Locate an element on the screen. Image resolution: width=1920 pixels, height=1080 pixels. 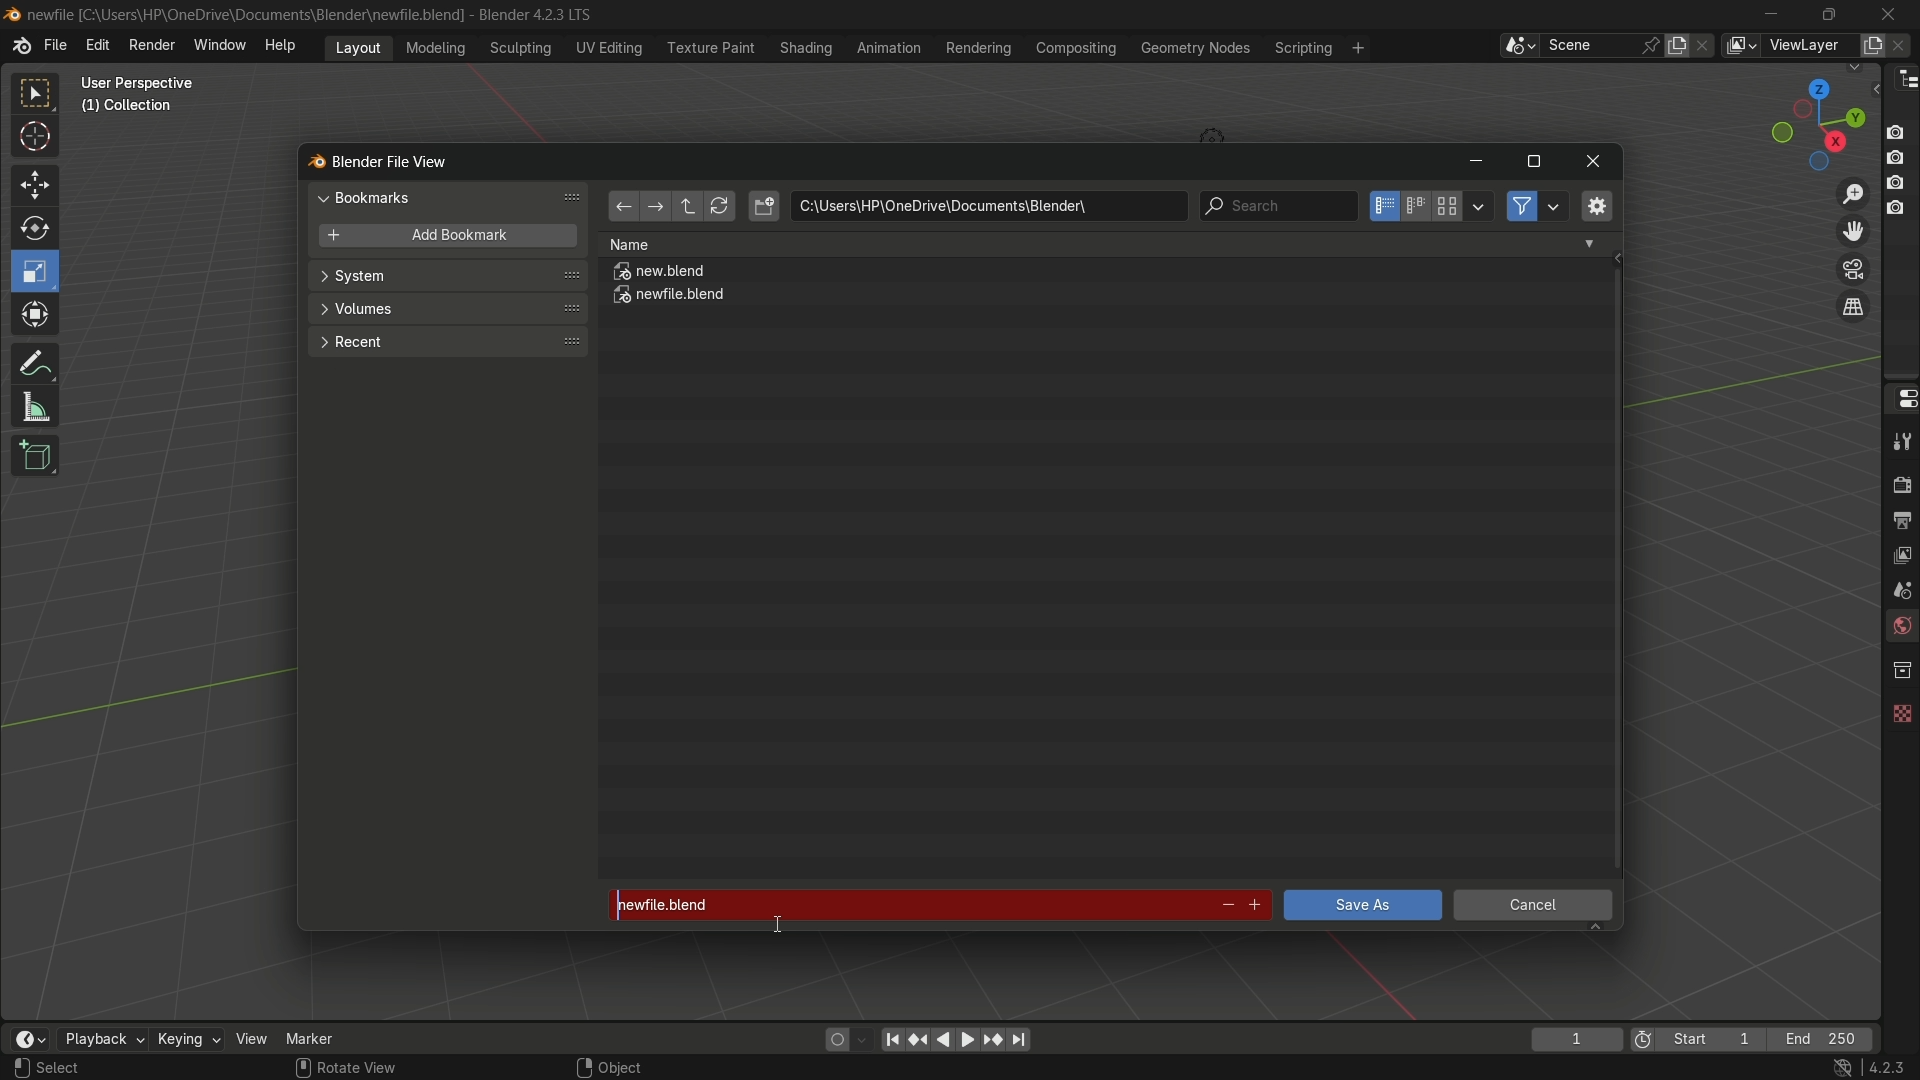
Name is located at coordinates (1102, 244).